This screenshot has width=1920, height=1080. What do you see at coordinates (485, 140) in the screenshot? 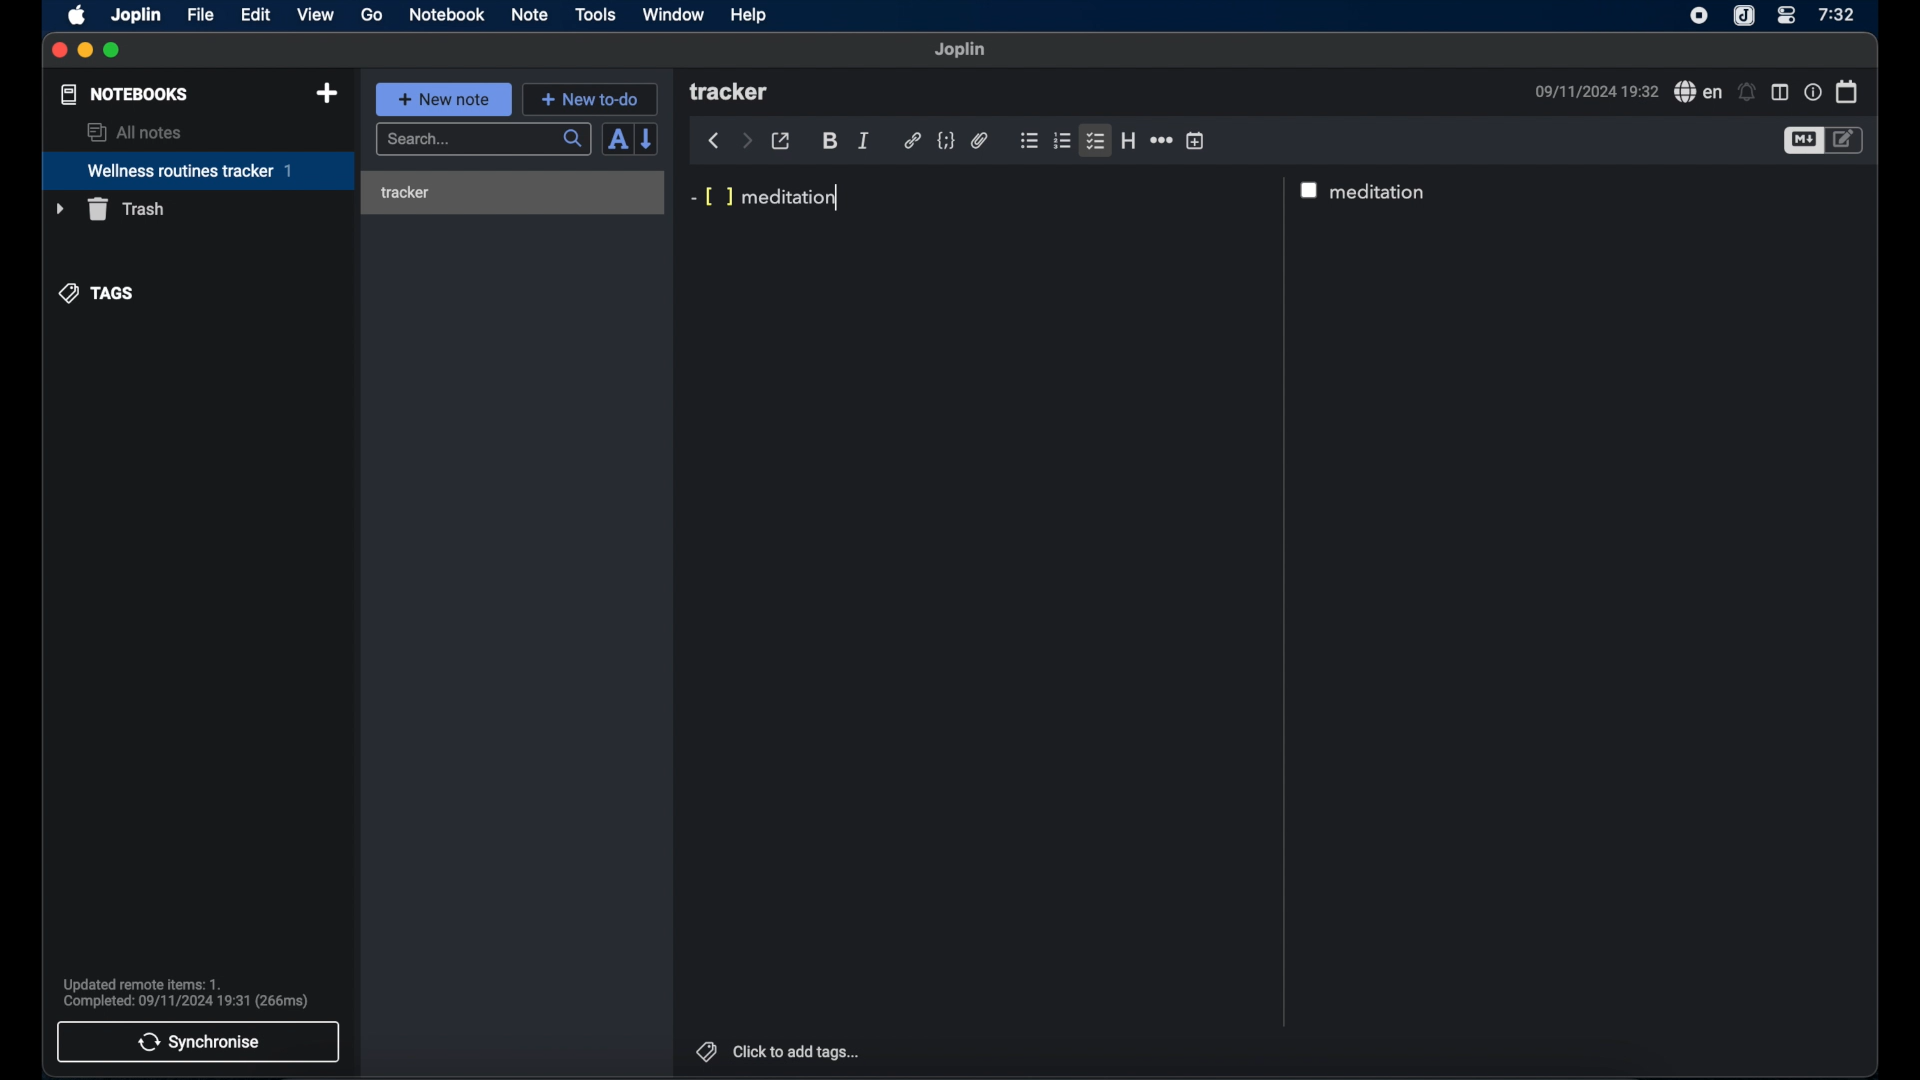
I see `search...` at bounding box center [485, 140].